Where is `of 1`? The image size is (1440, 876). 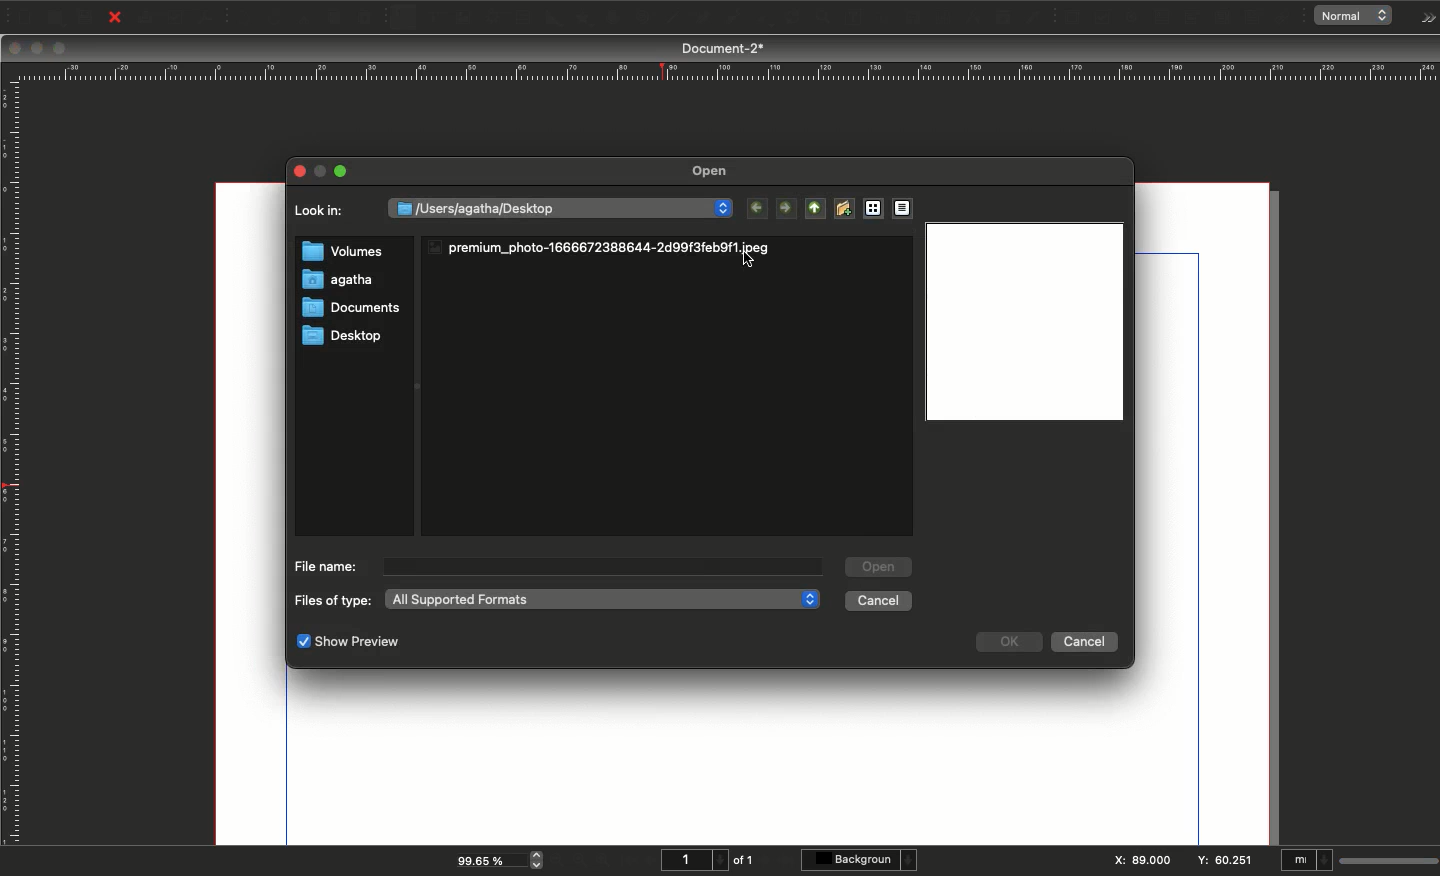
of 1 is located at coordinates (744, 860).